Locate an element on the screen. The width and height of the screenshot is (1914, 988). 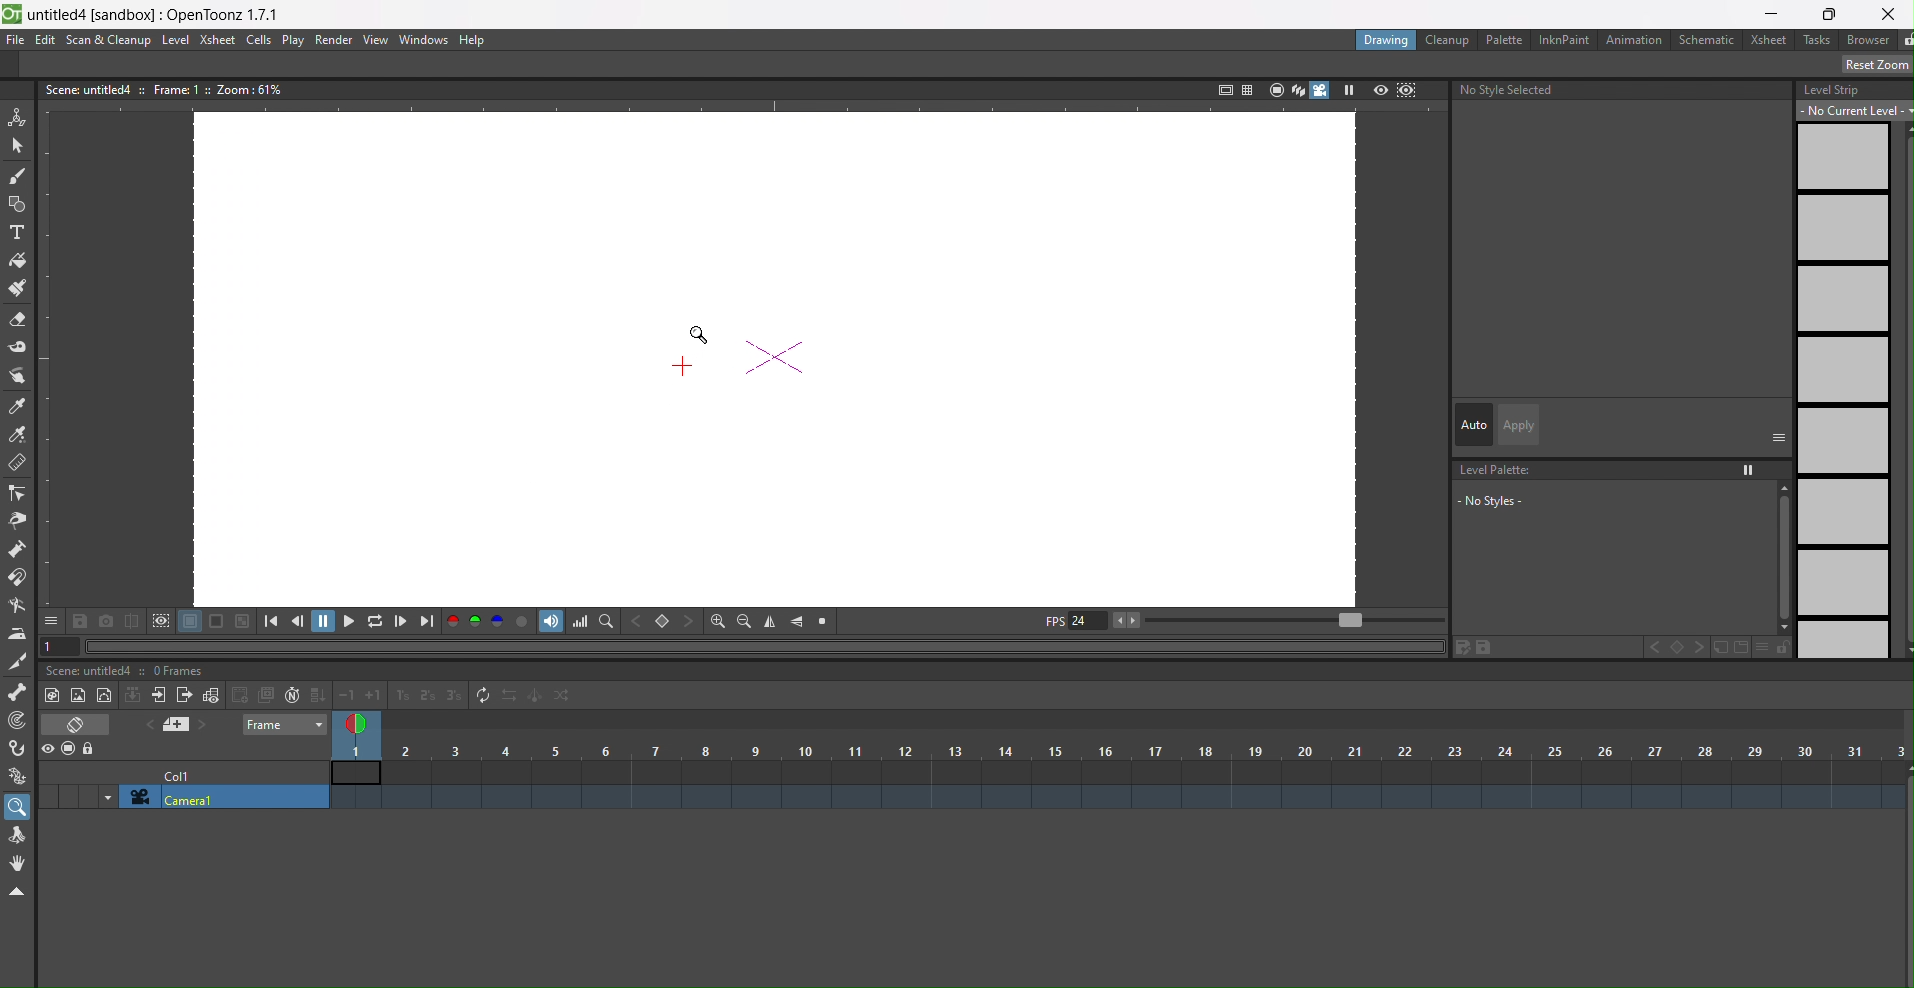
raster toonz level is located at coordinates (50, 695).